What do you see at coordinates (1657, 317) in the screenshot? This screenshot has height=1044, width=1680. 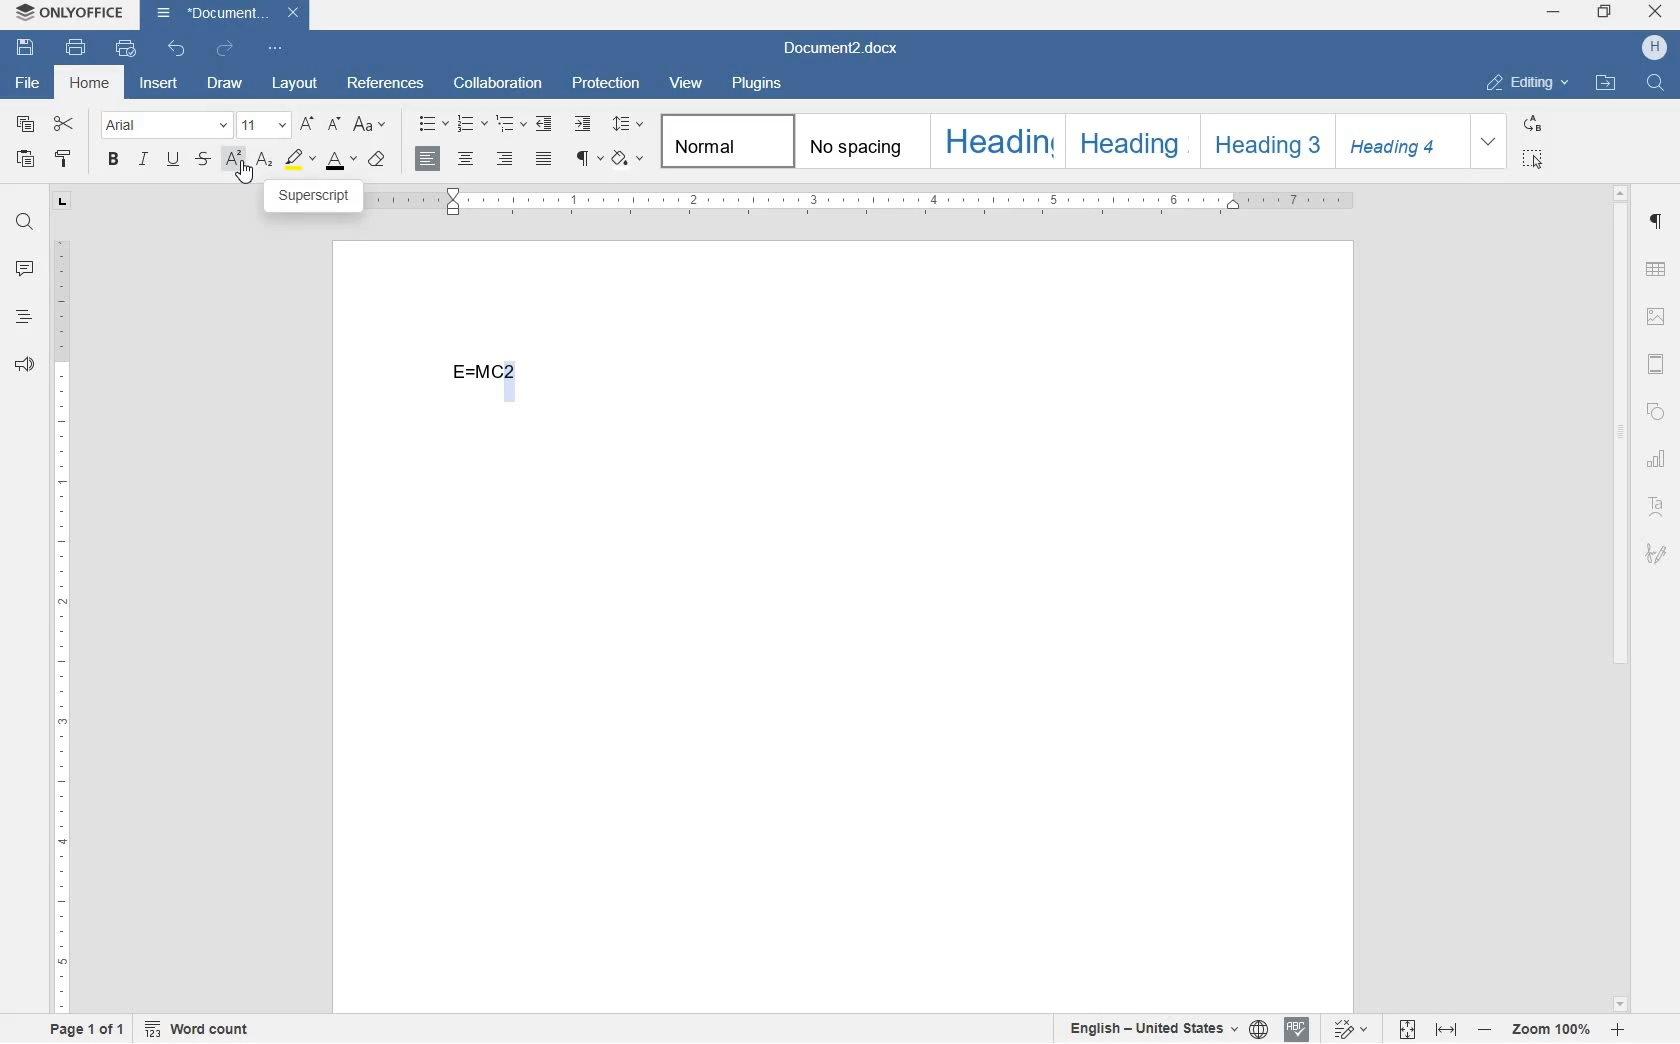 I see `image` at bounding box center [1657, 317].